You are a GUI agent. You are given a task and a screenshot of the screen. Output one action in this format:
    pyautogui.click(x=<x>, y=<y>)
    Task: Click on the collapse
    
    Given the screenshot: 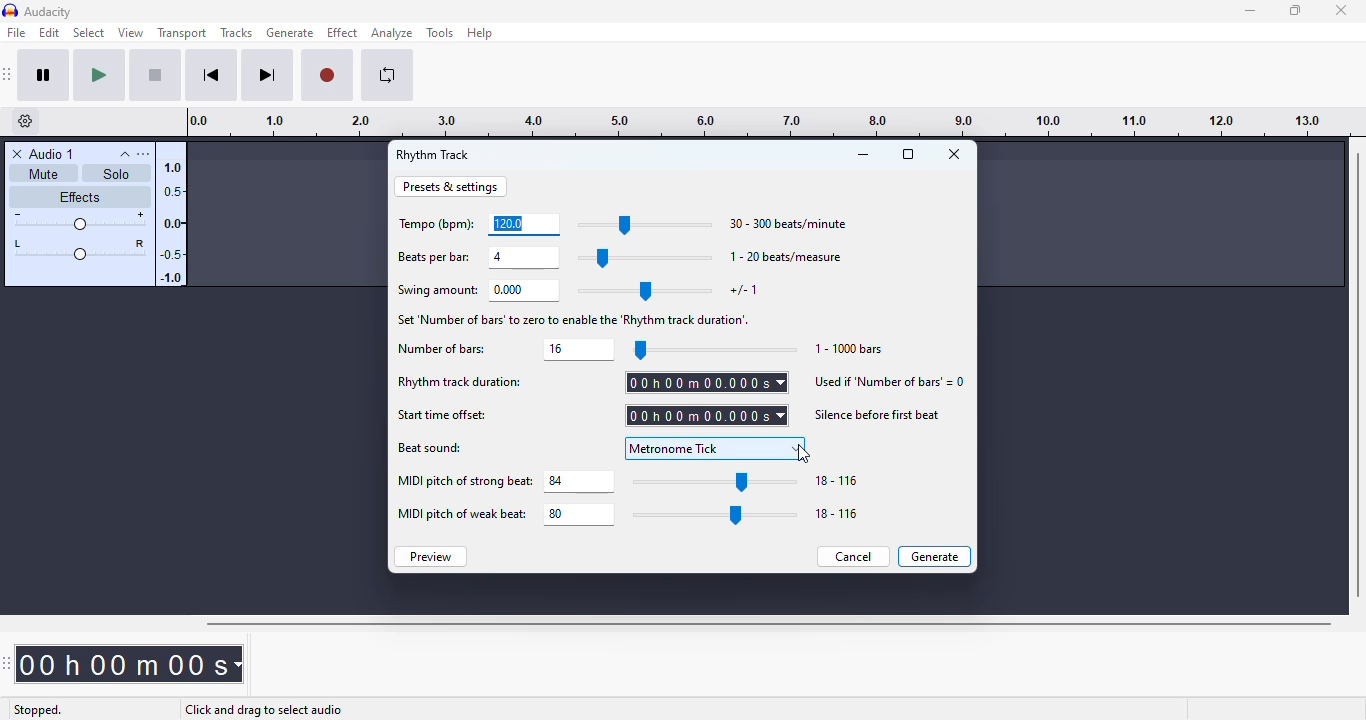 What is the action you would take?
    pyautogui.click(x=125, y=154)
    